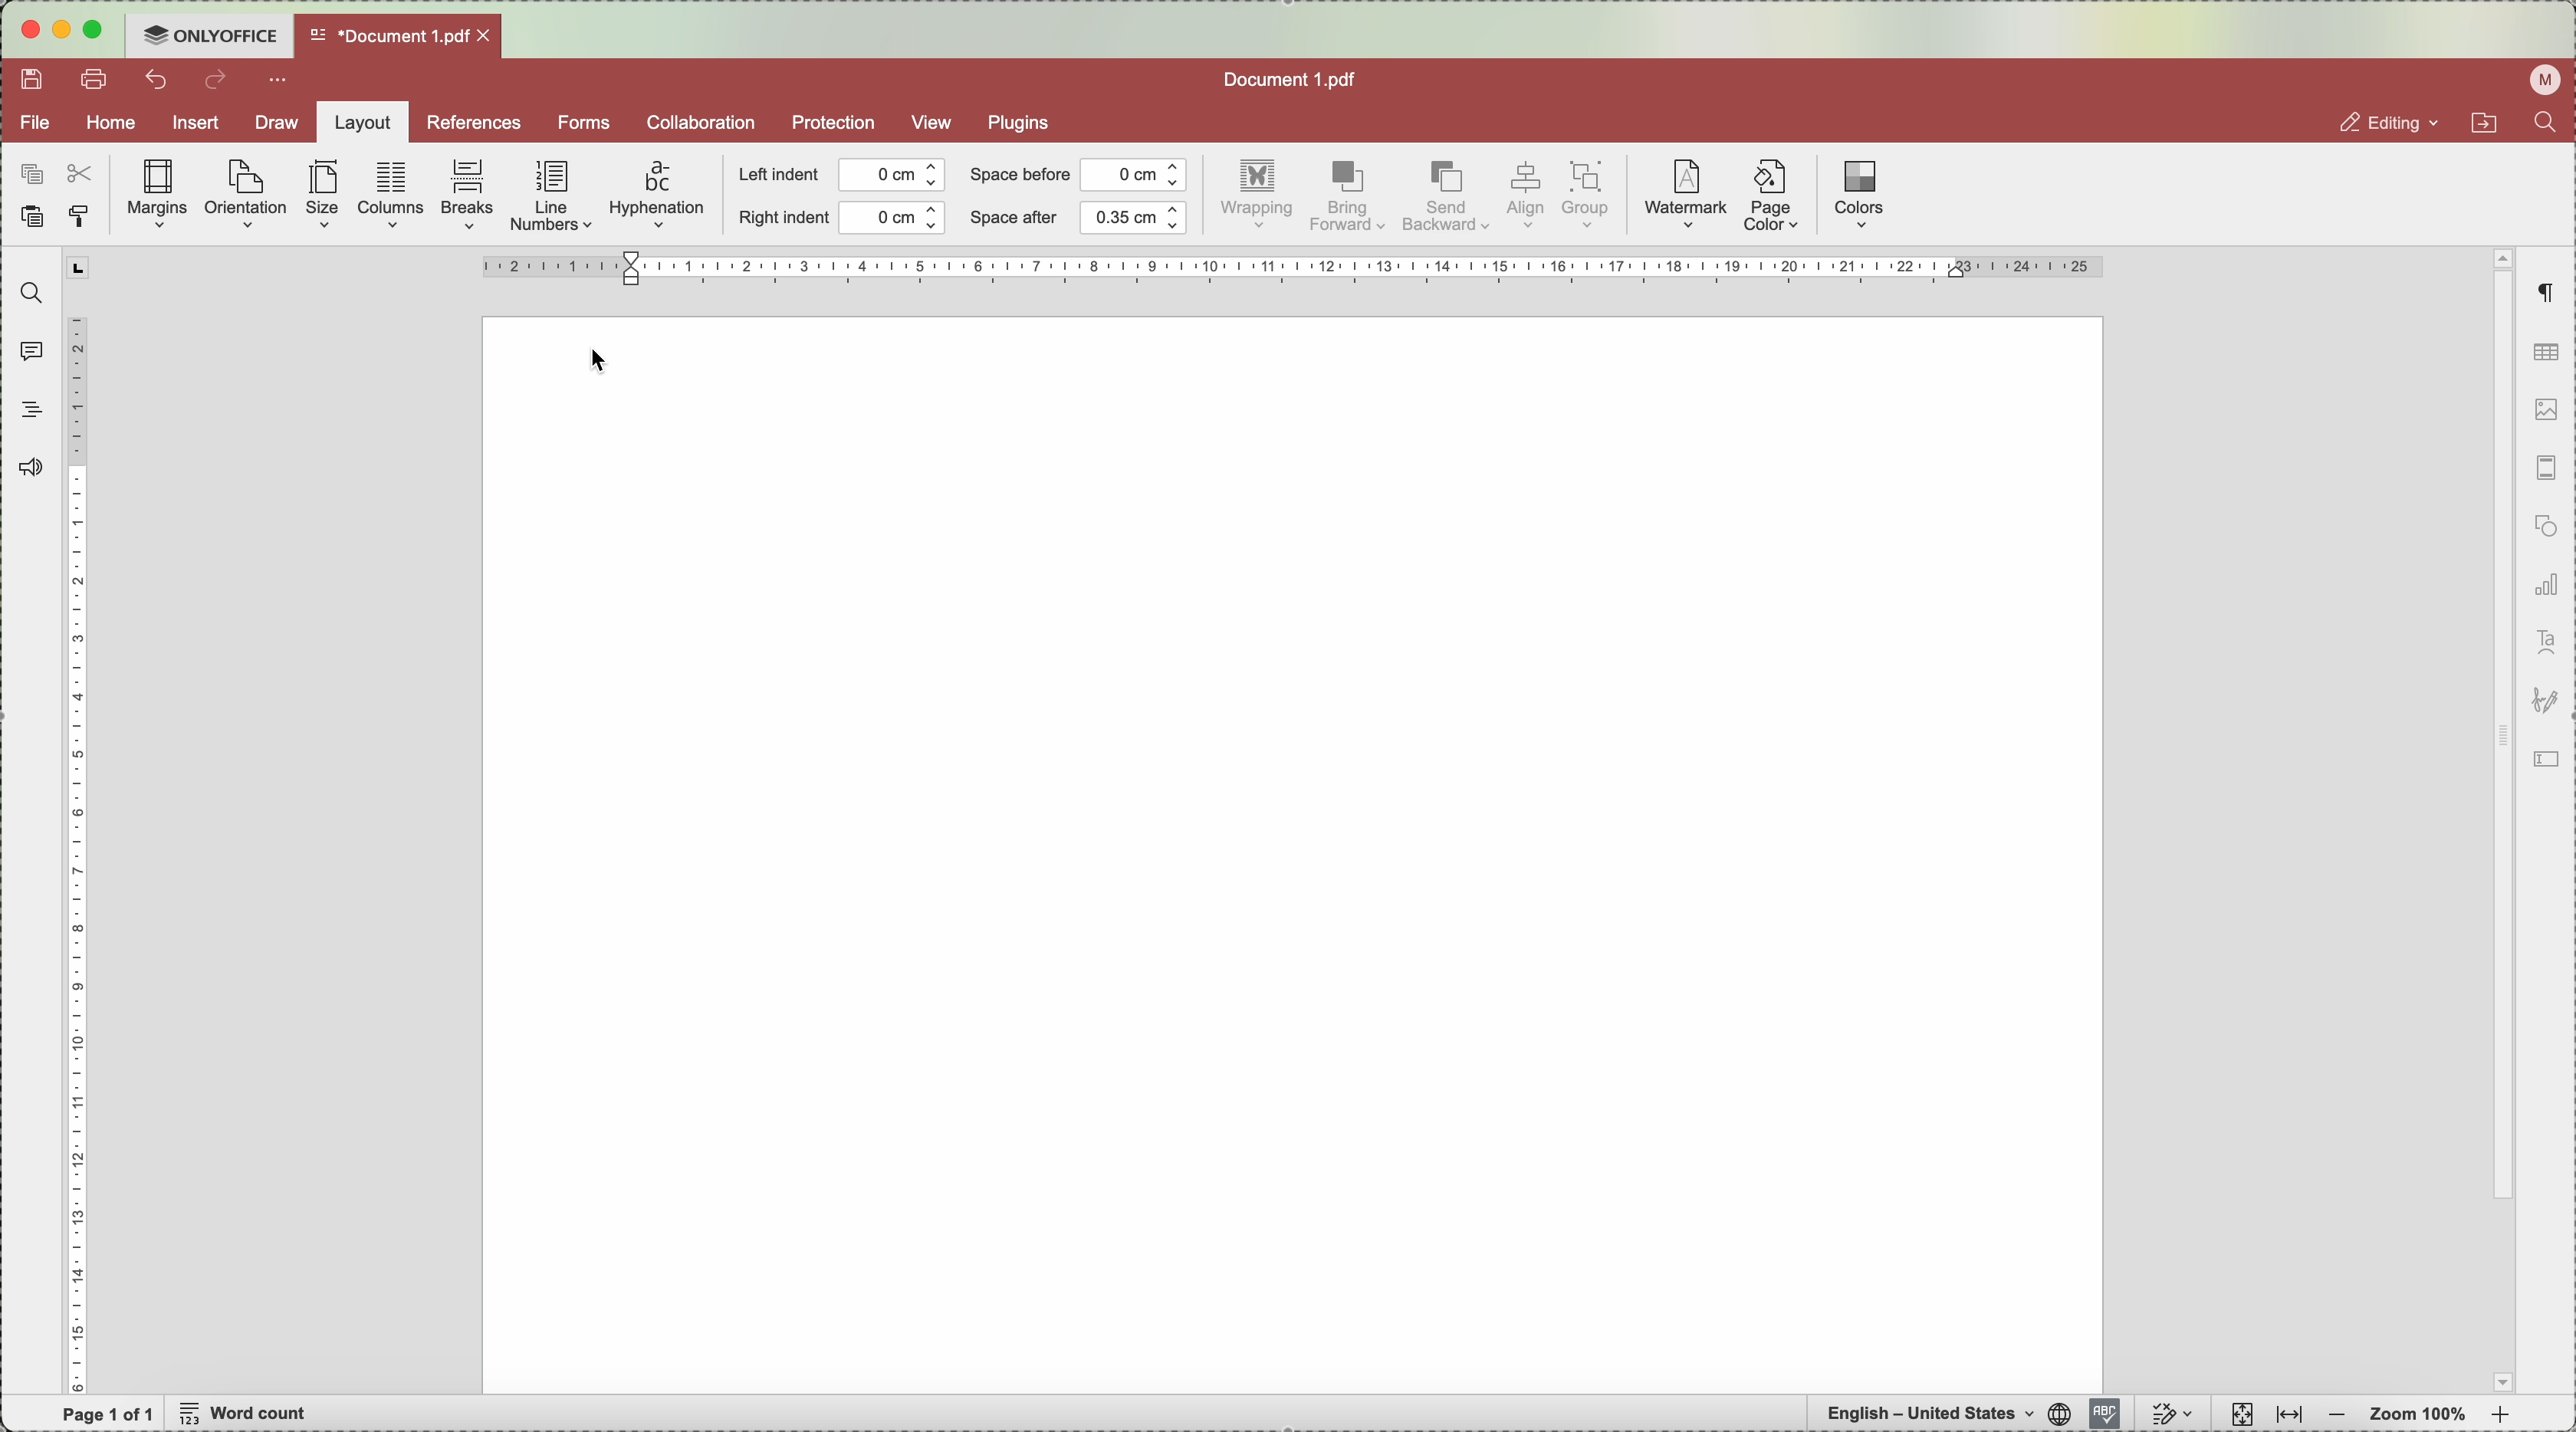 This screenshot has height=1432, width=2576. Describe the element at coordinates (2545, 413) in the screenshot. I see `image settings` at that location.